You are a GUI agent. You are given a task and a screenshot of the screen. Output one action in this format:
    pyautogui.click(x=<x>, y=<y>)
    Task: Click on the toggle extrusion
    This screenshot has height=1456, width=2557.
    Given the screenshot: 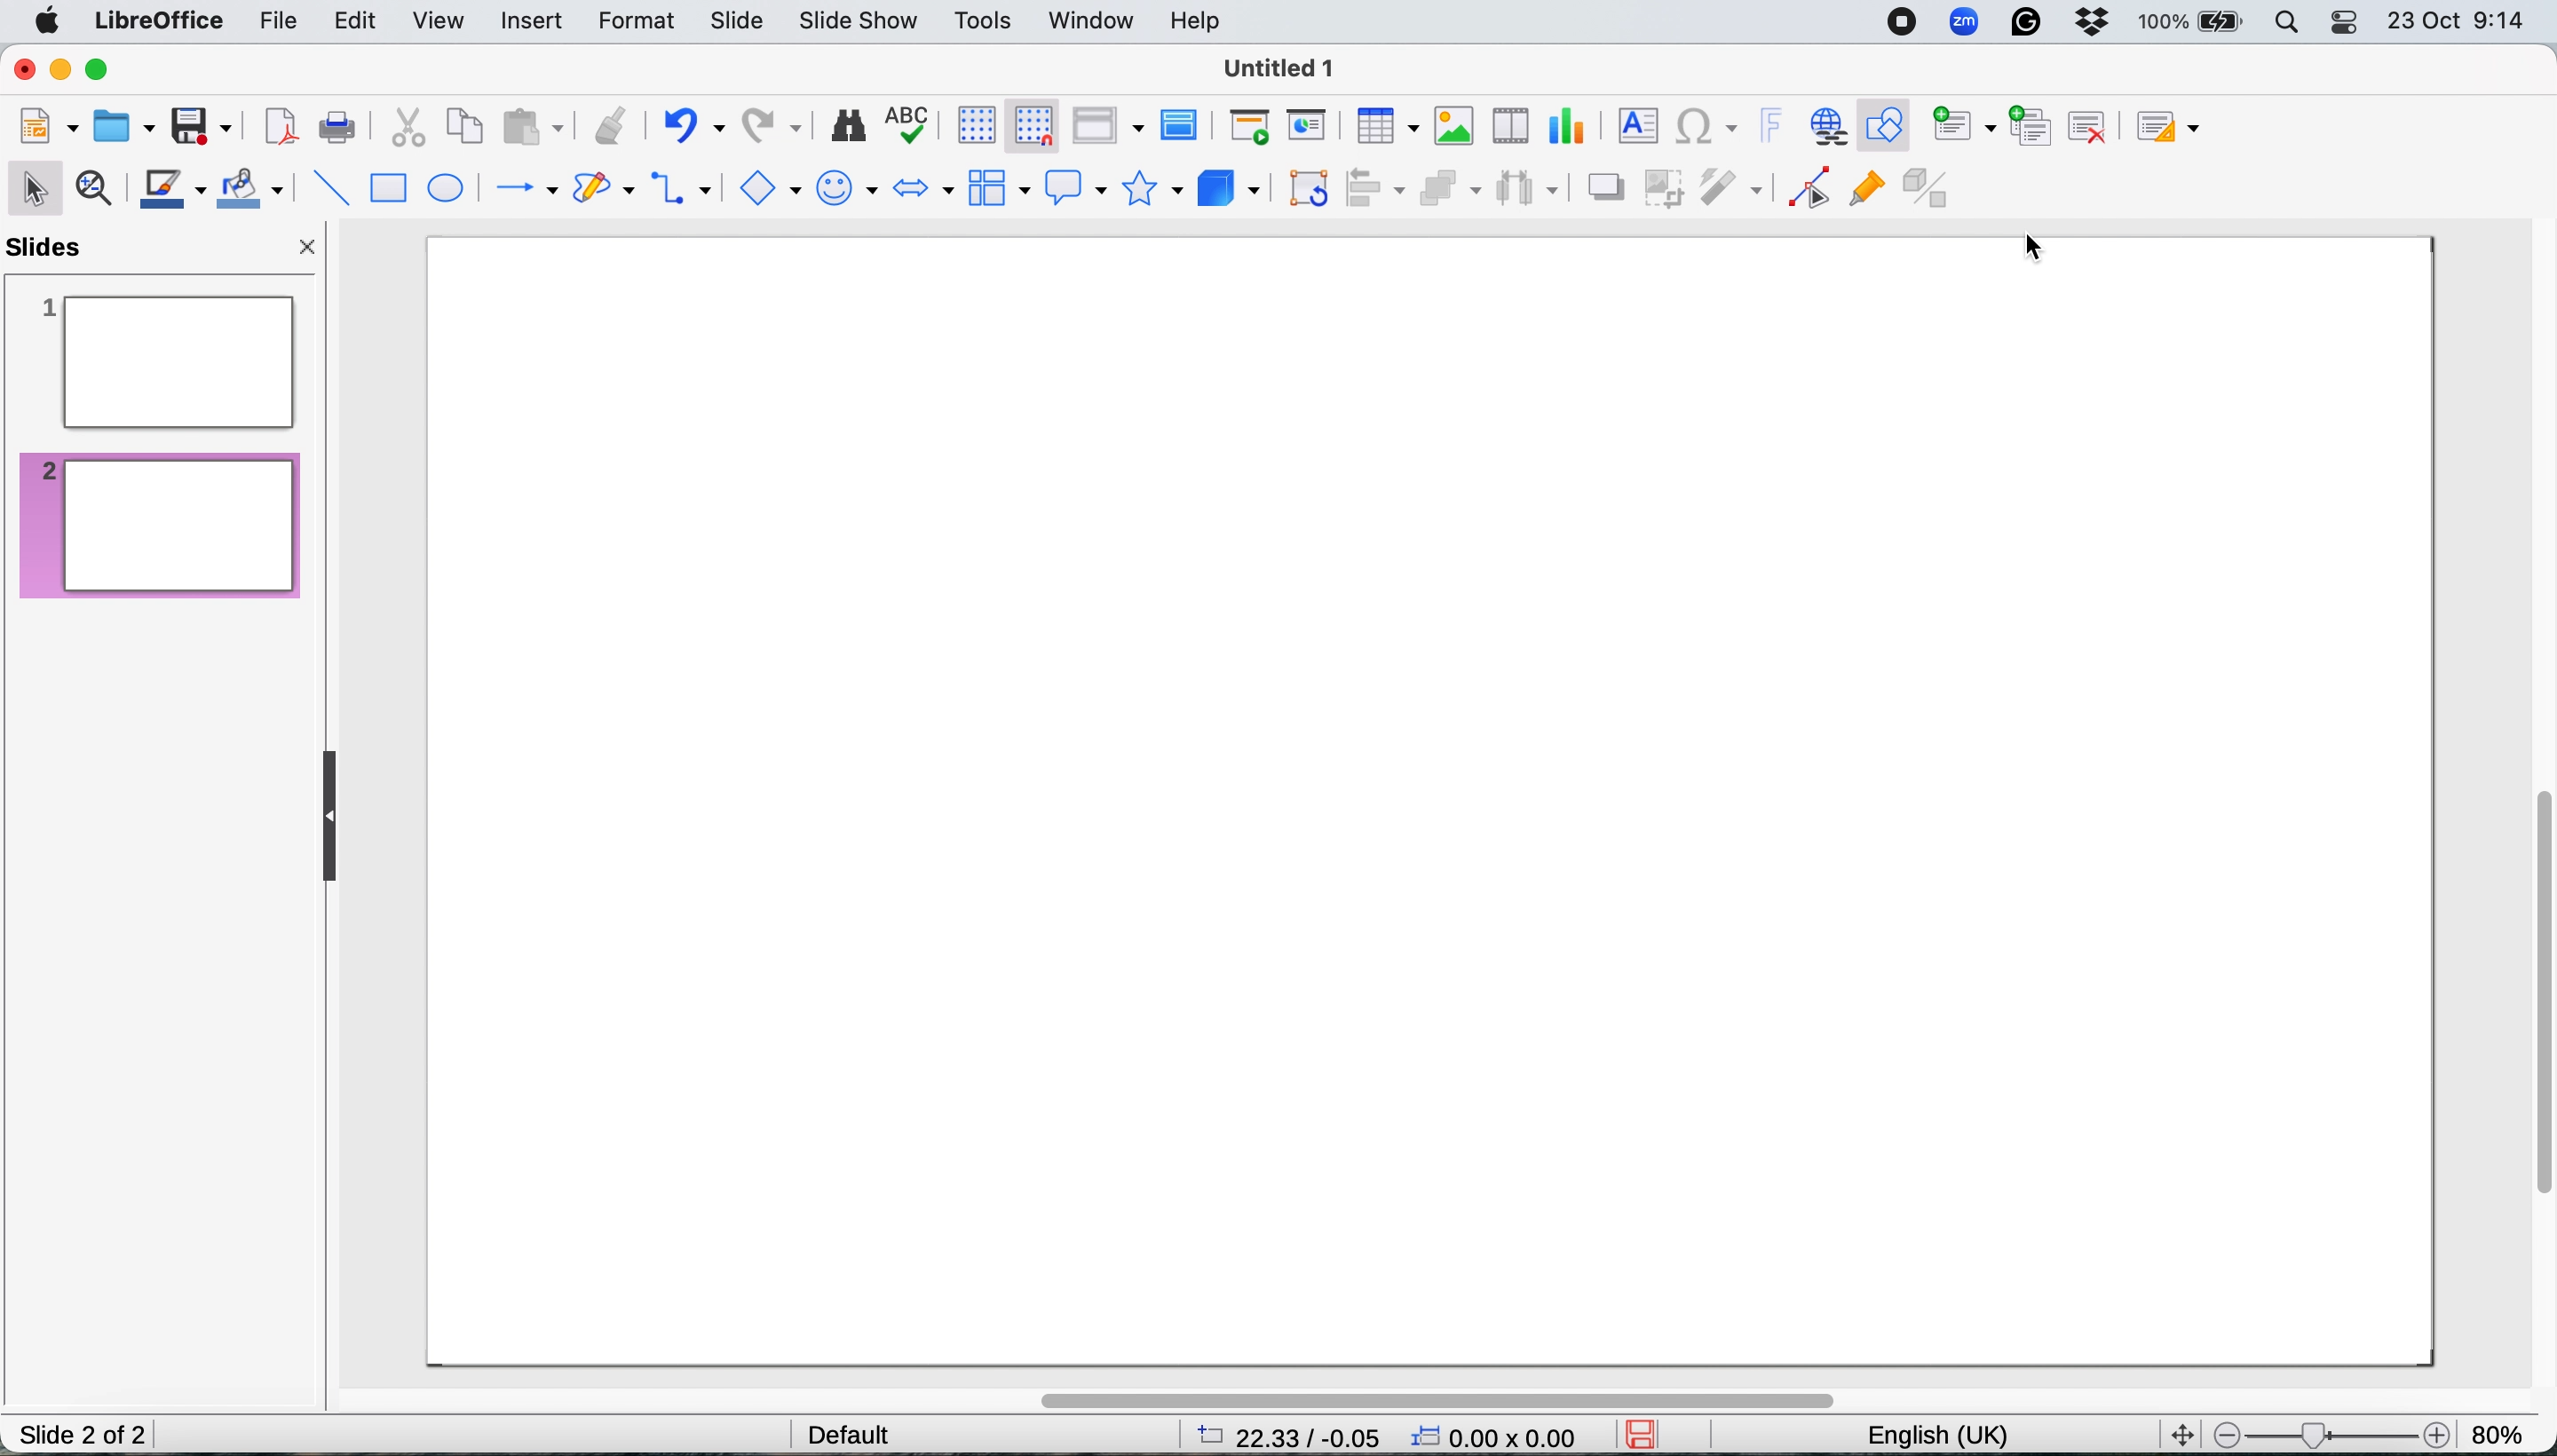 What is the action you would take?
    pyautogui.click(x=1928, y=190)
    